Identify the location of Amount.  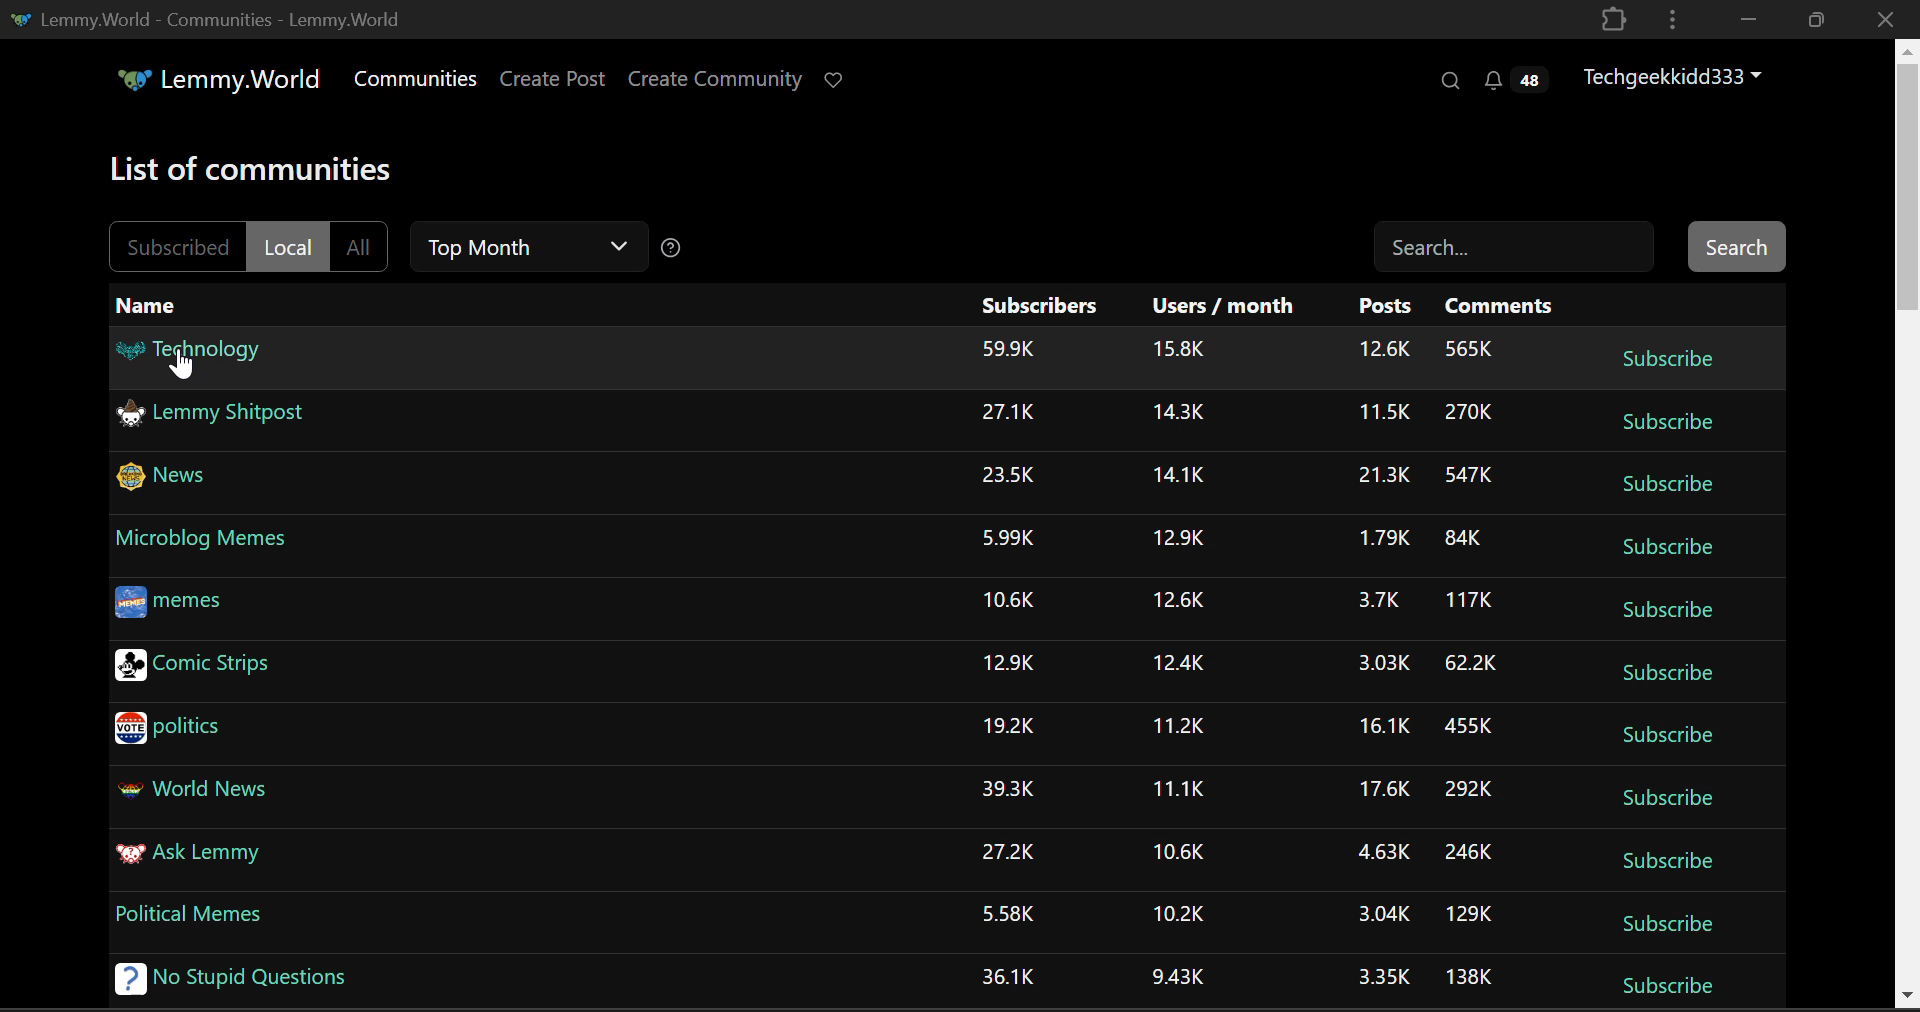
(1471, 348).